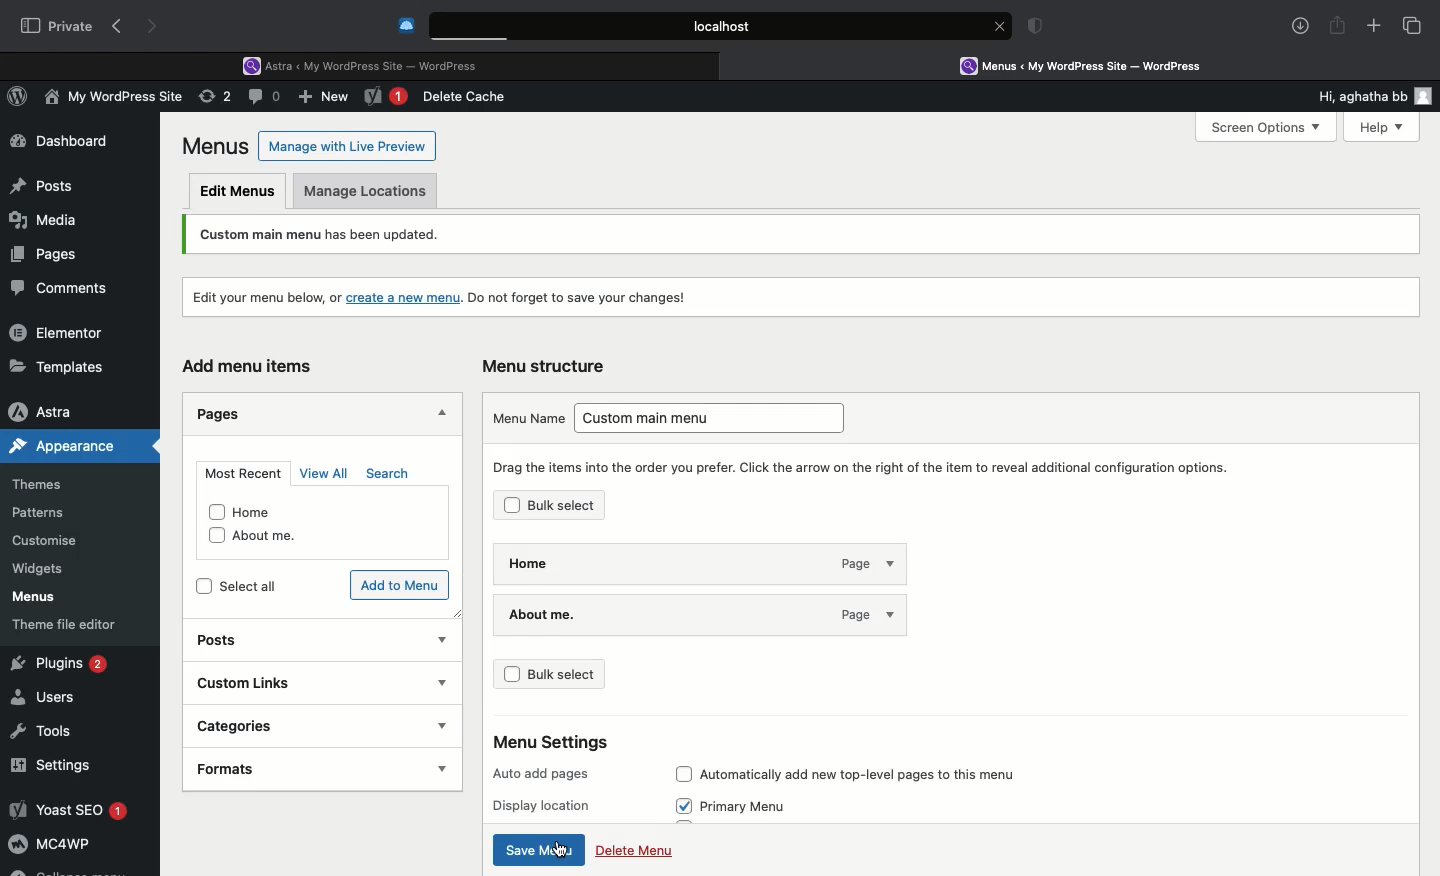 Image resolution: width=1440 pixels, height=876 pixels. Describe the element at coordinates (81, 446) in the screenshot. I see `Appearance` at that location.